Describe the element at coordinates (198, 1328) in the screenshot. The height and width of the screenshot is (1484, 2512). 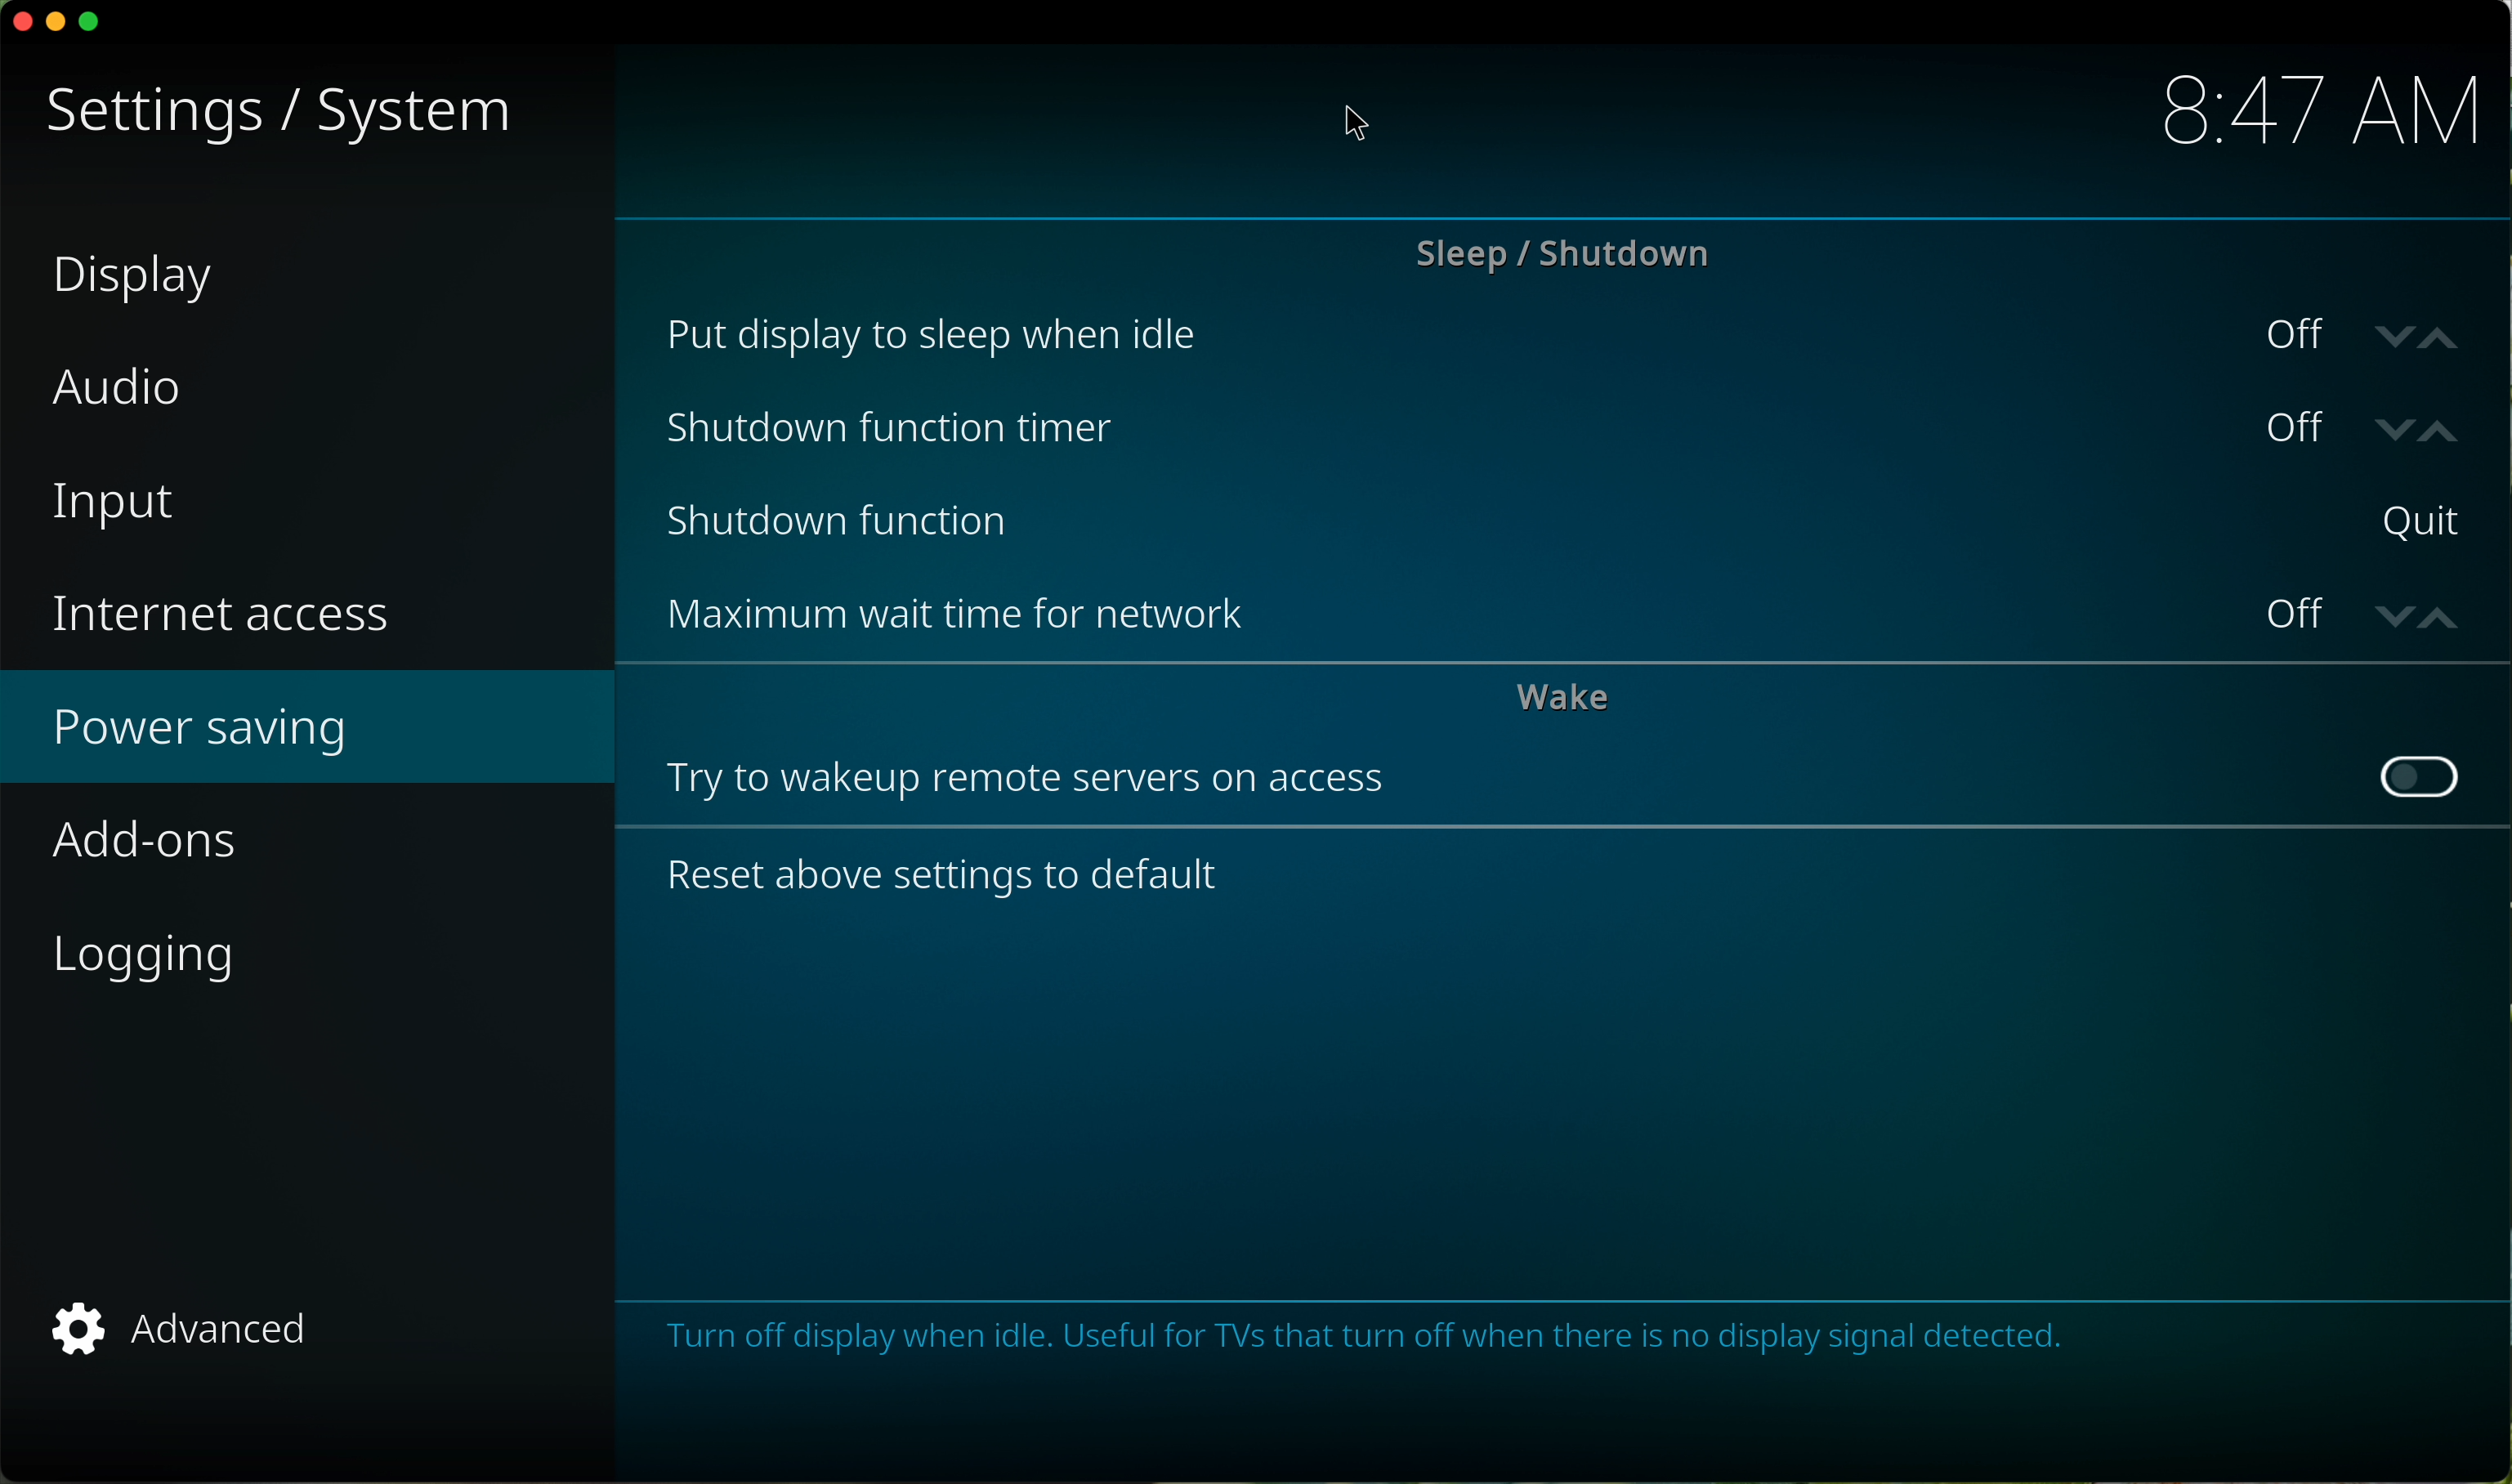
I see `advanced` at that location.